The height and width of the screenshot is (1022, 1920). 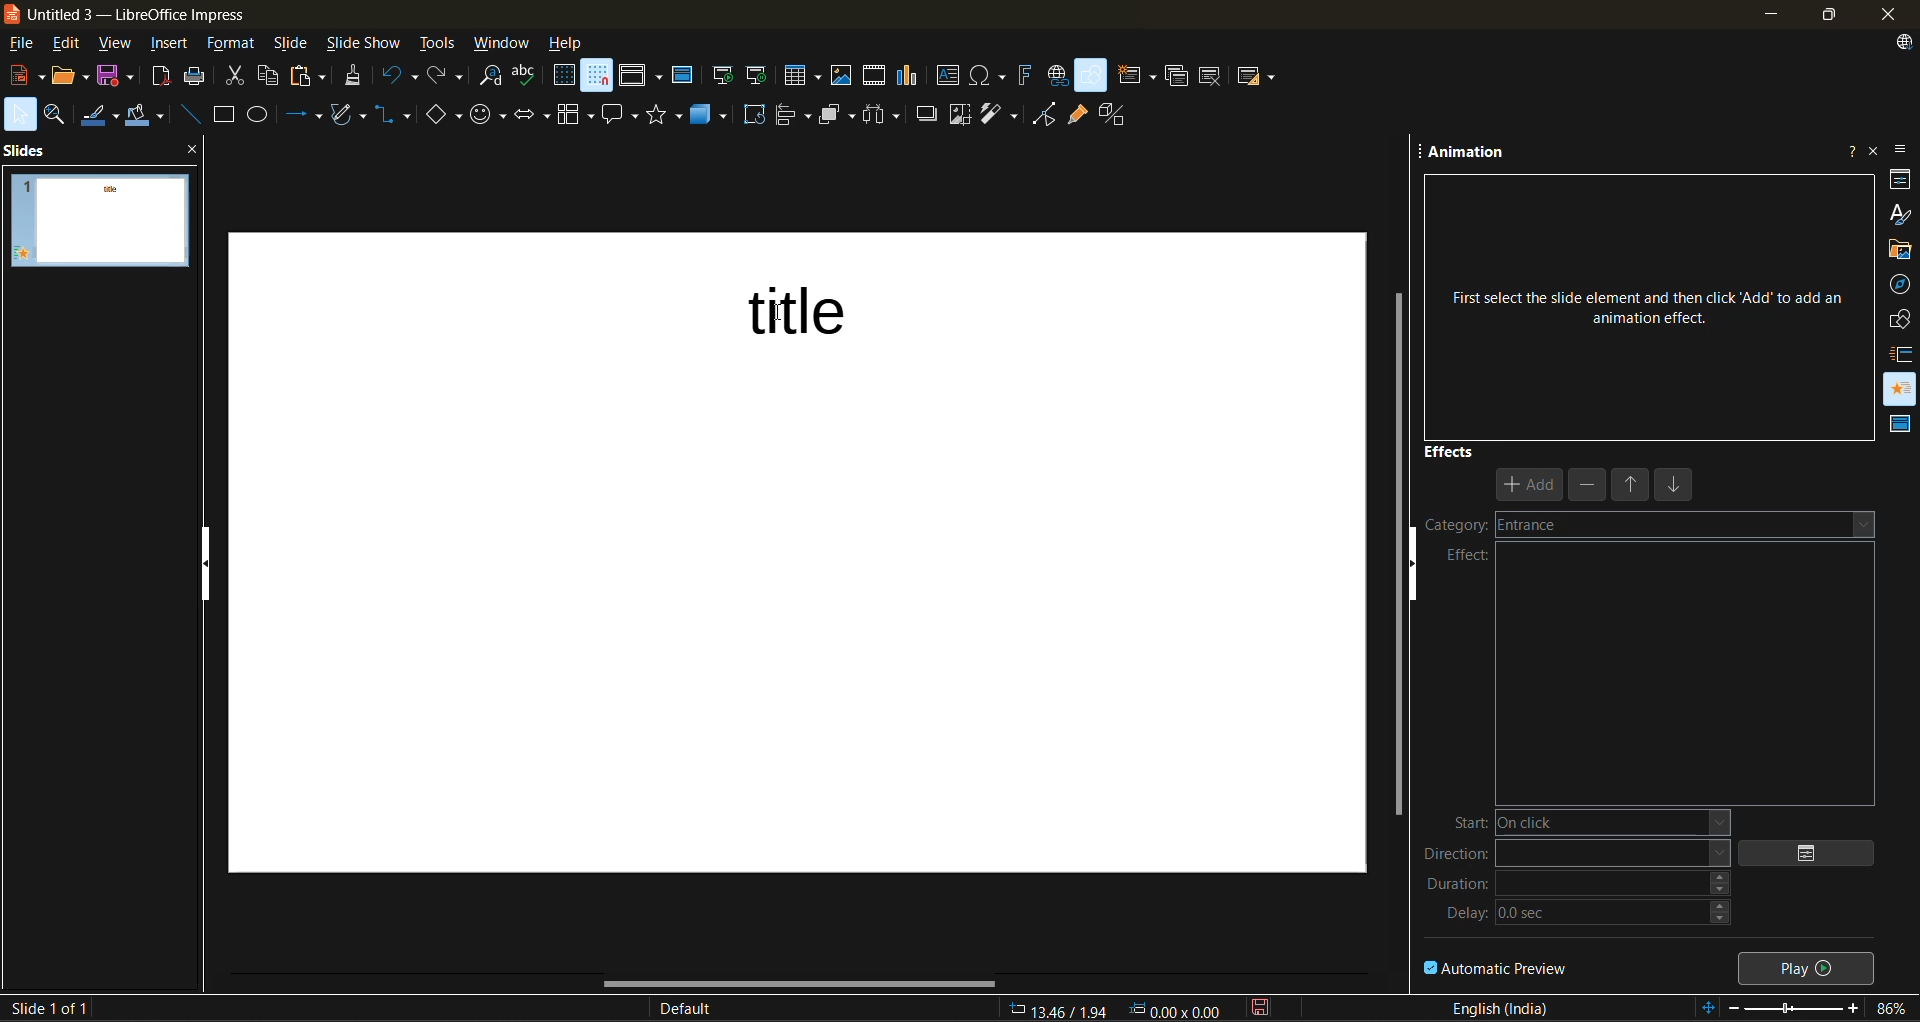 I want to click on filter, so click(x=1002, y=115).